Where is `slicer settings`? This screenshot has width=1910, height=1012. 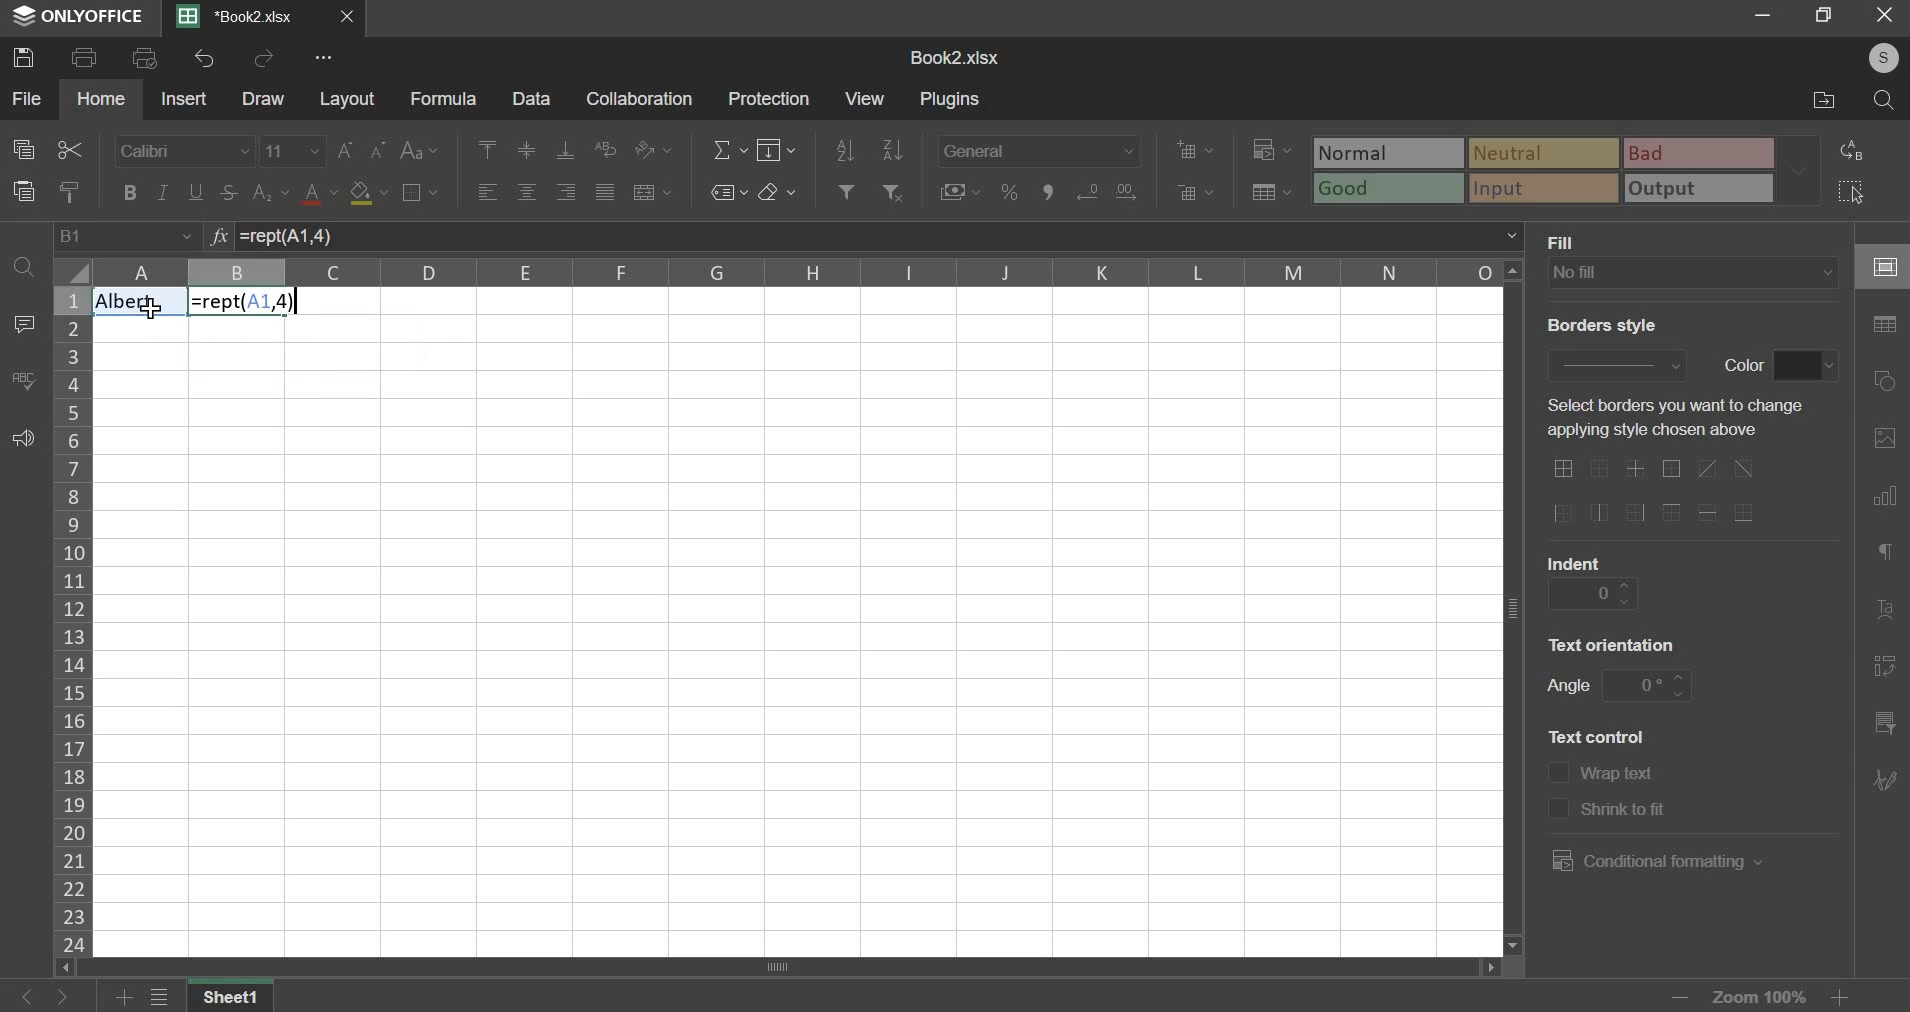
slicer settings is located at coordinates (1886, 720).